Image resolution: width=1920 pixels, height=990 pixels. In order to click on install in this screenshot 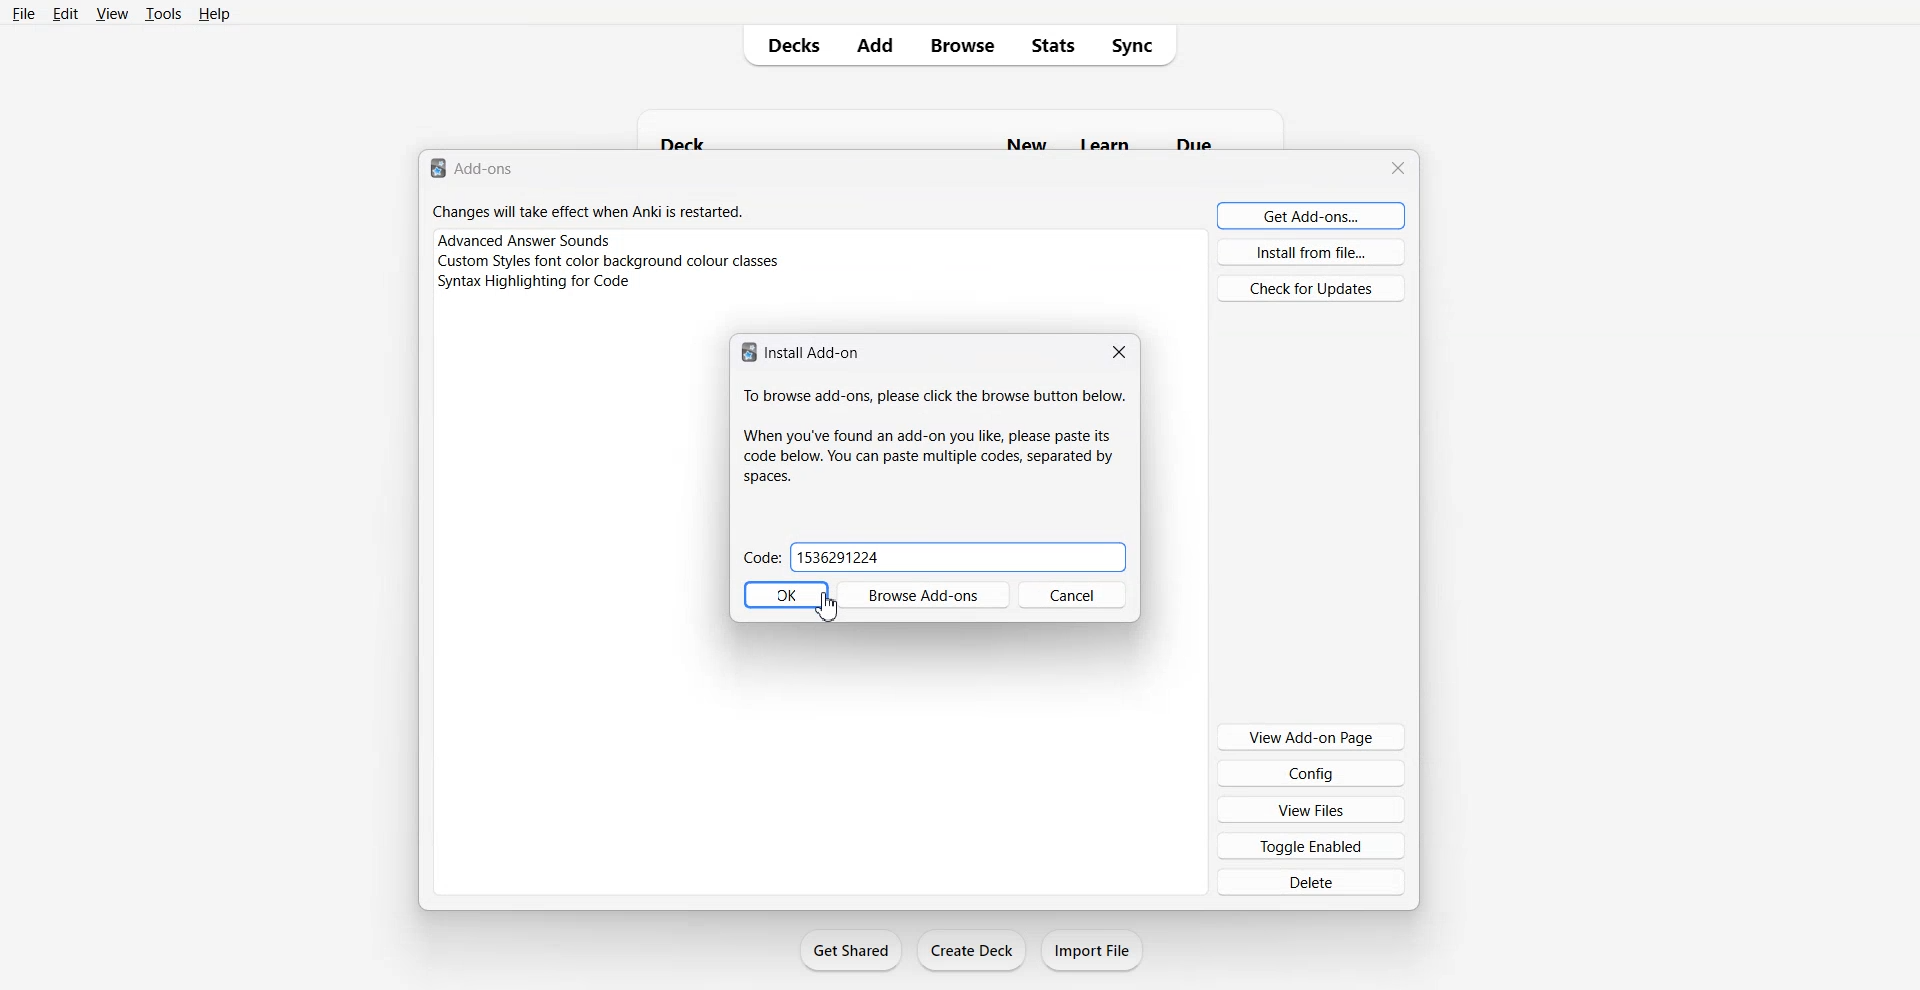, I will do `click(813, 351)`.